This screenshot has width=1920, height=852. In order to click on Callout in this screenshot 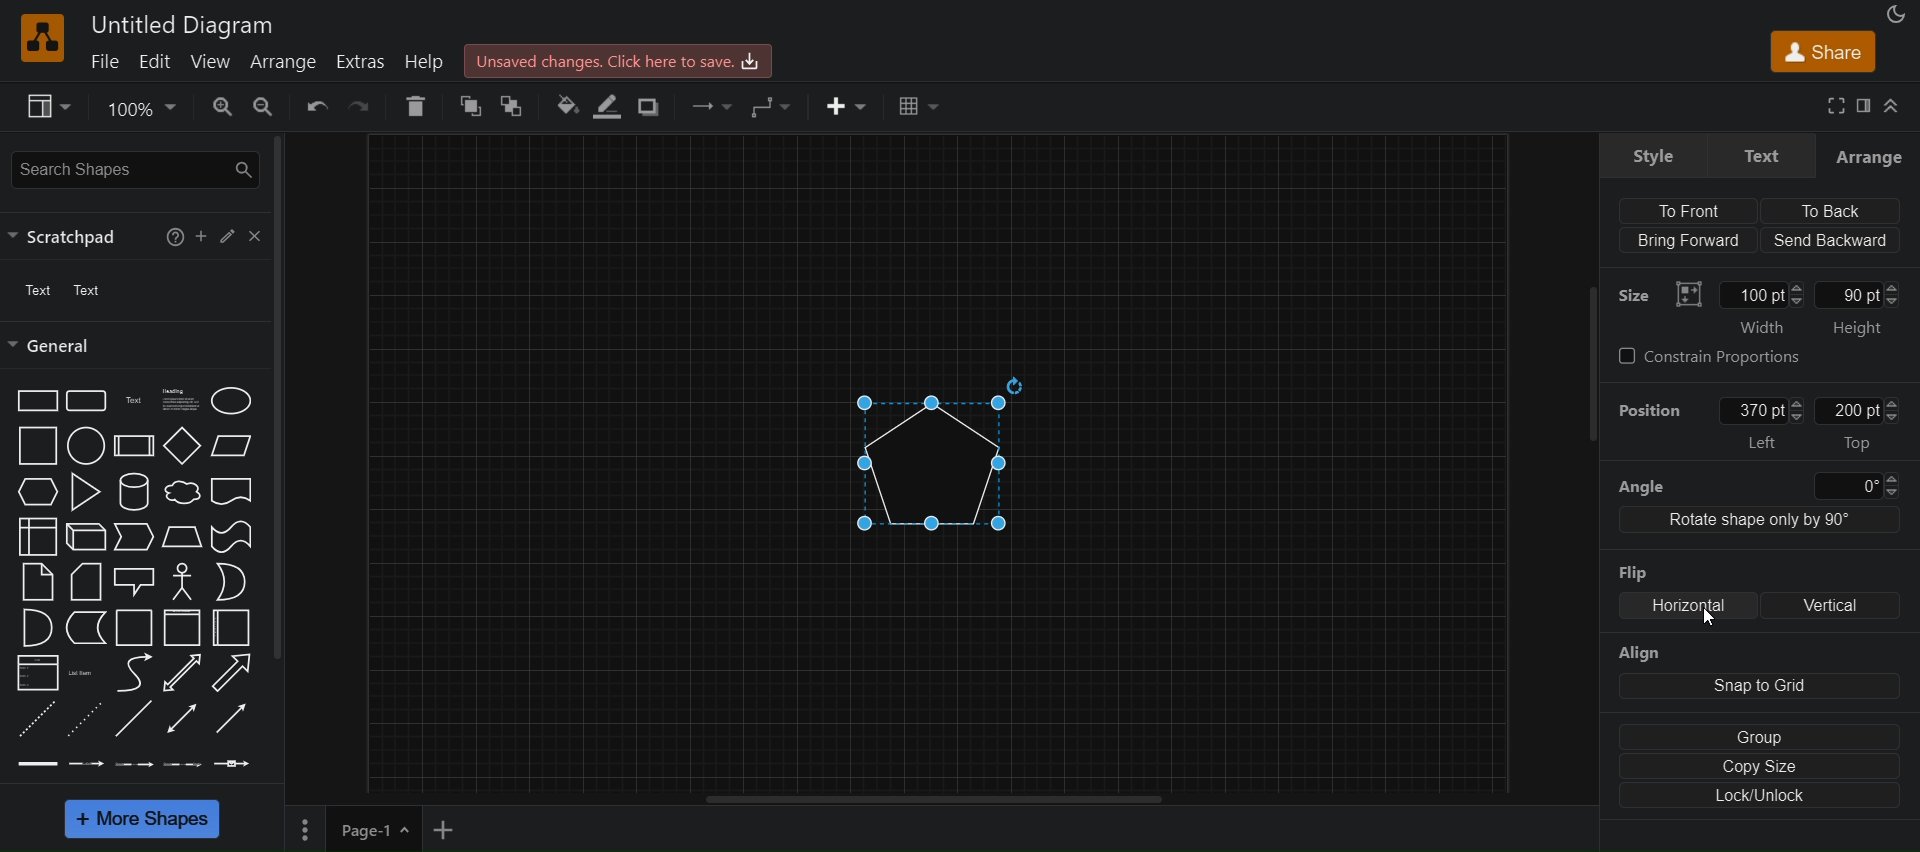, I will do `click(134, 583)`.